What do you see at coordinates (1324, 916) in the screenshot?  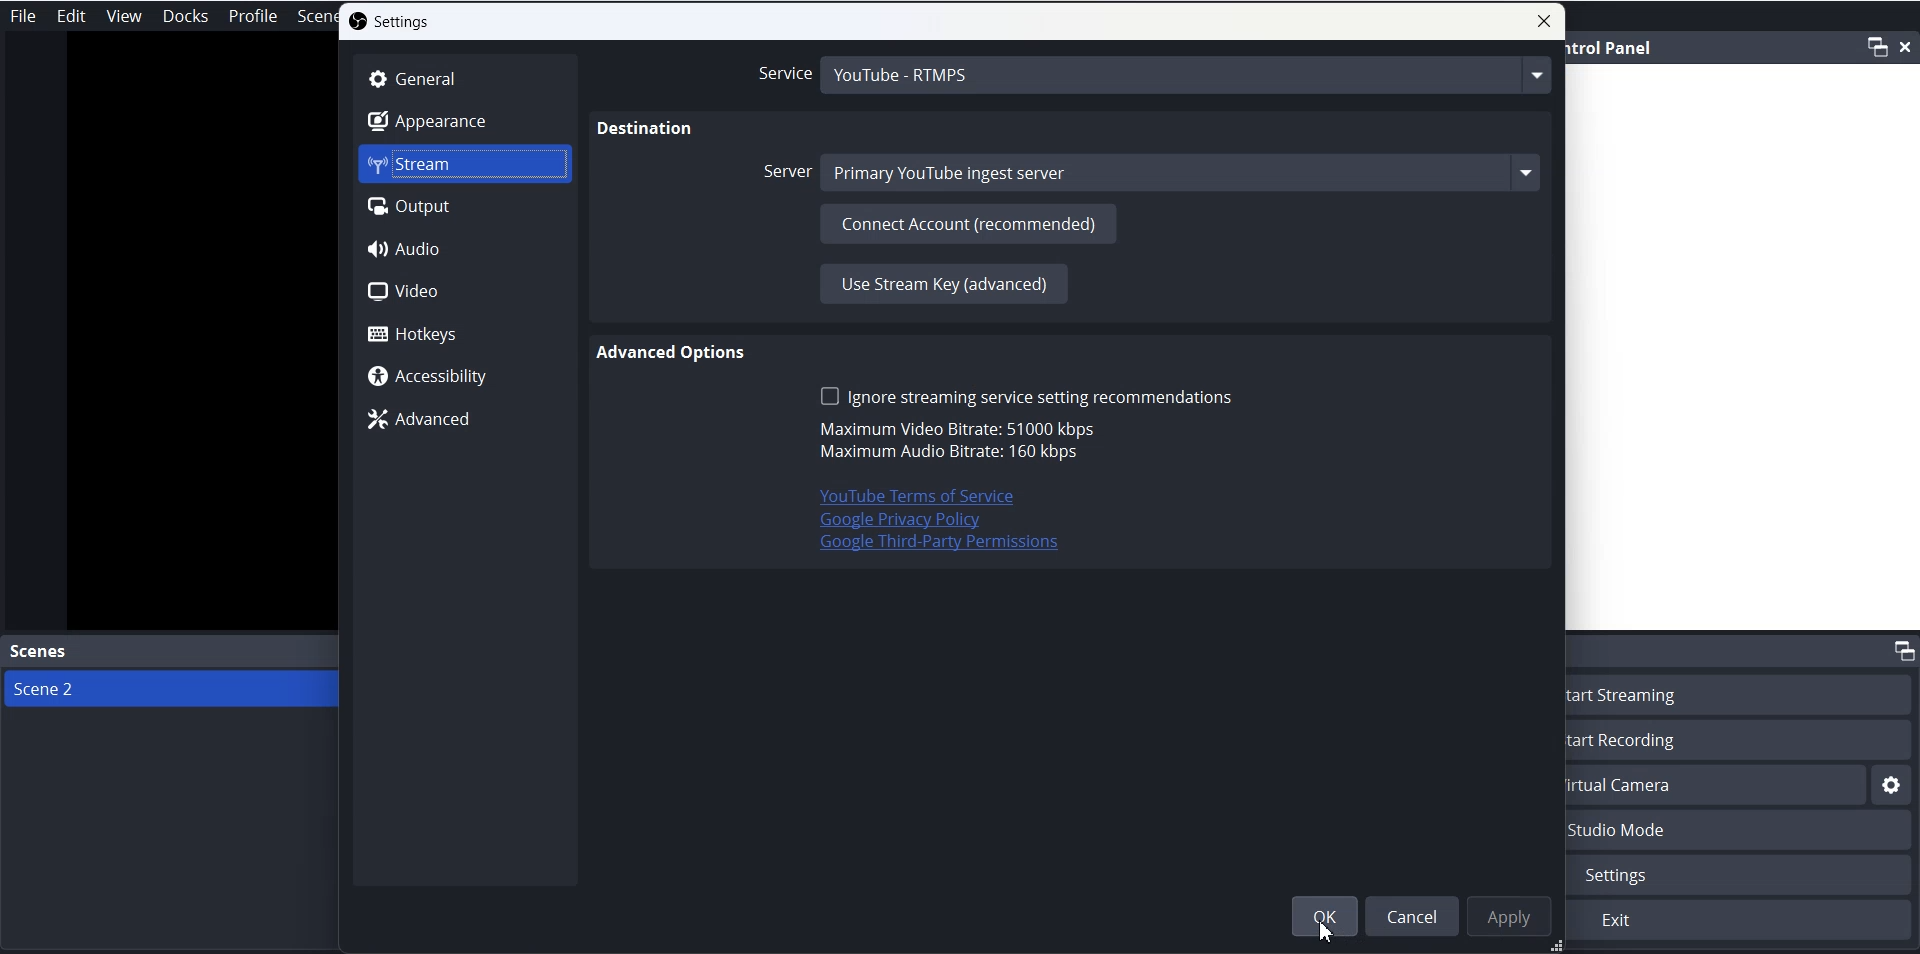 I see `OK` at bounding box center [1324, 916].